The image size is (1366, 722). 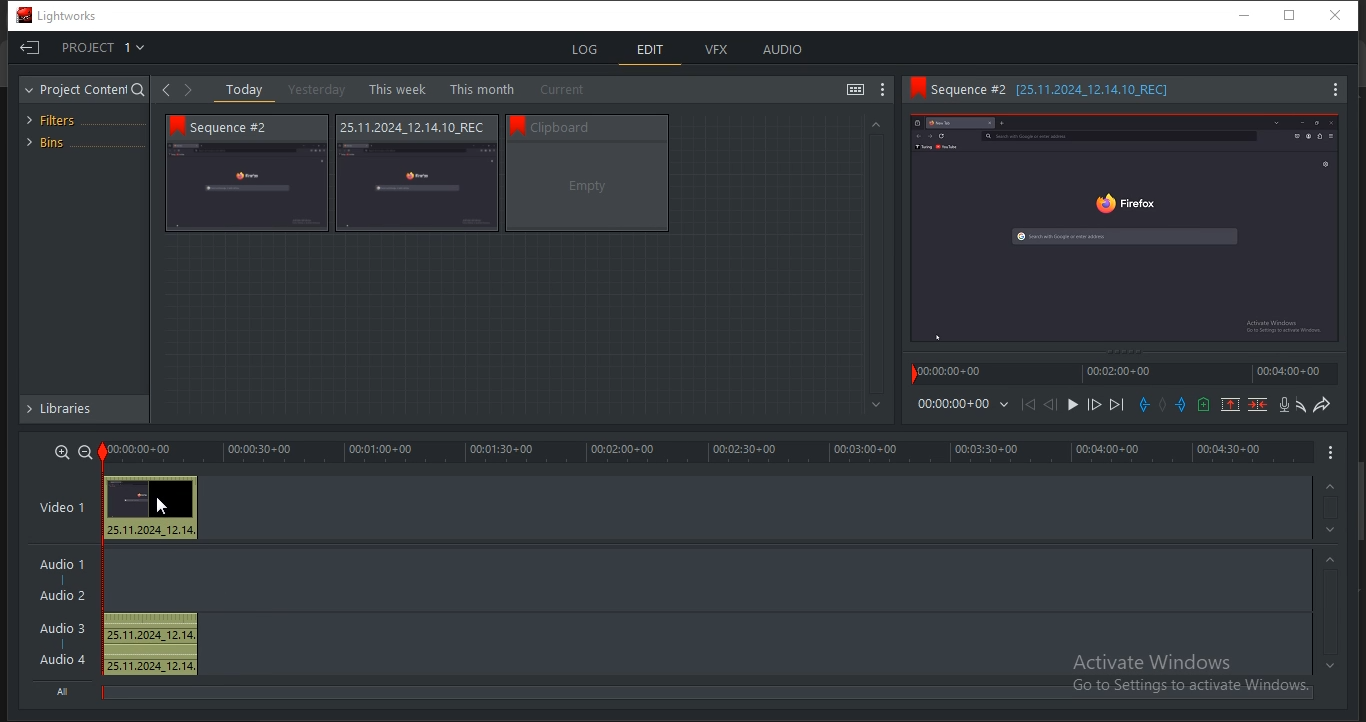 What do you see at coordinates (588, 48) in the screenshot?
I see `log` at bounding box center [588, 48].